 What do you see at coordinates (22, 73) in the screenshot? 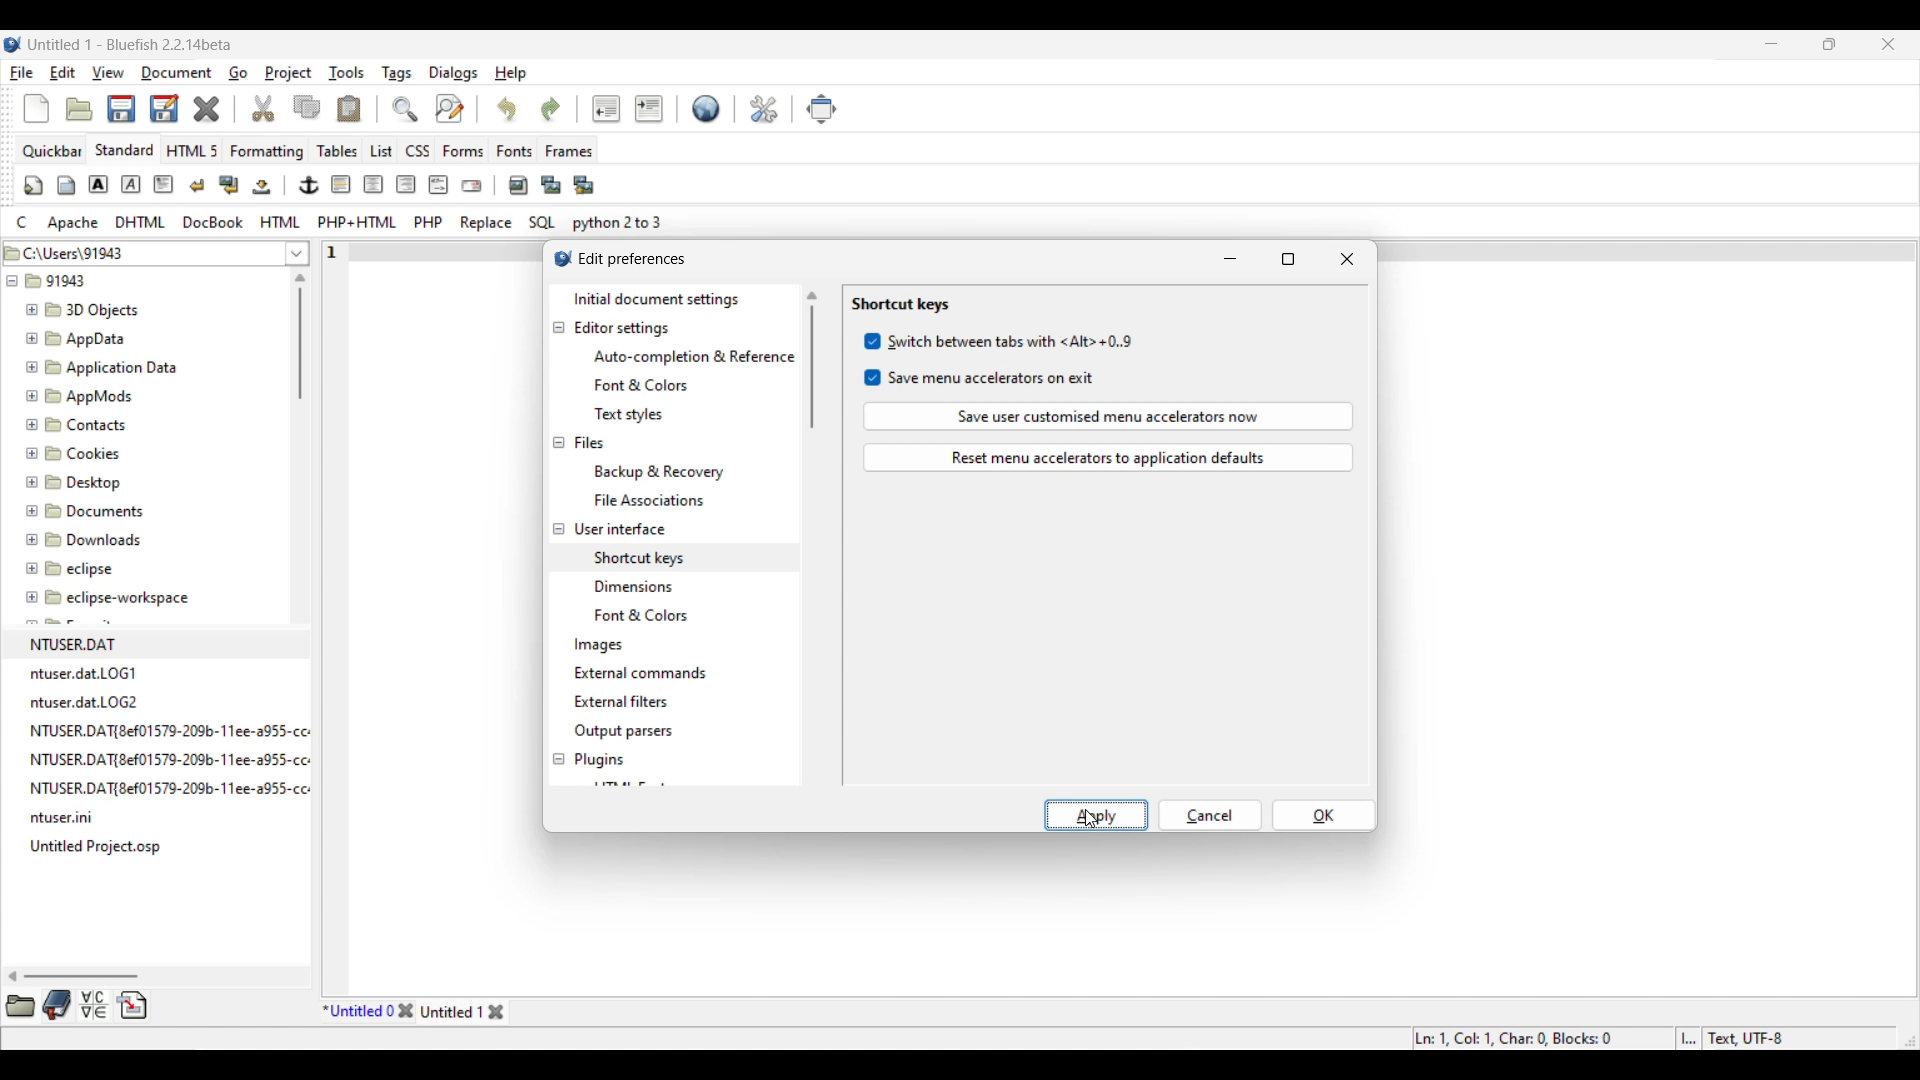
I see `File menu` at bounding box center [22, 73].